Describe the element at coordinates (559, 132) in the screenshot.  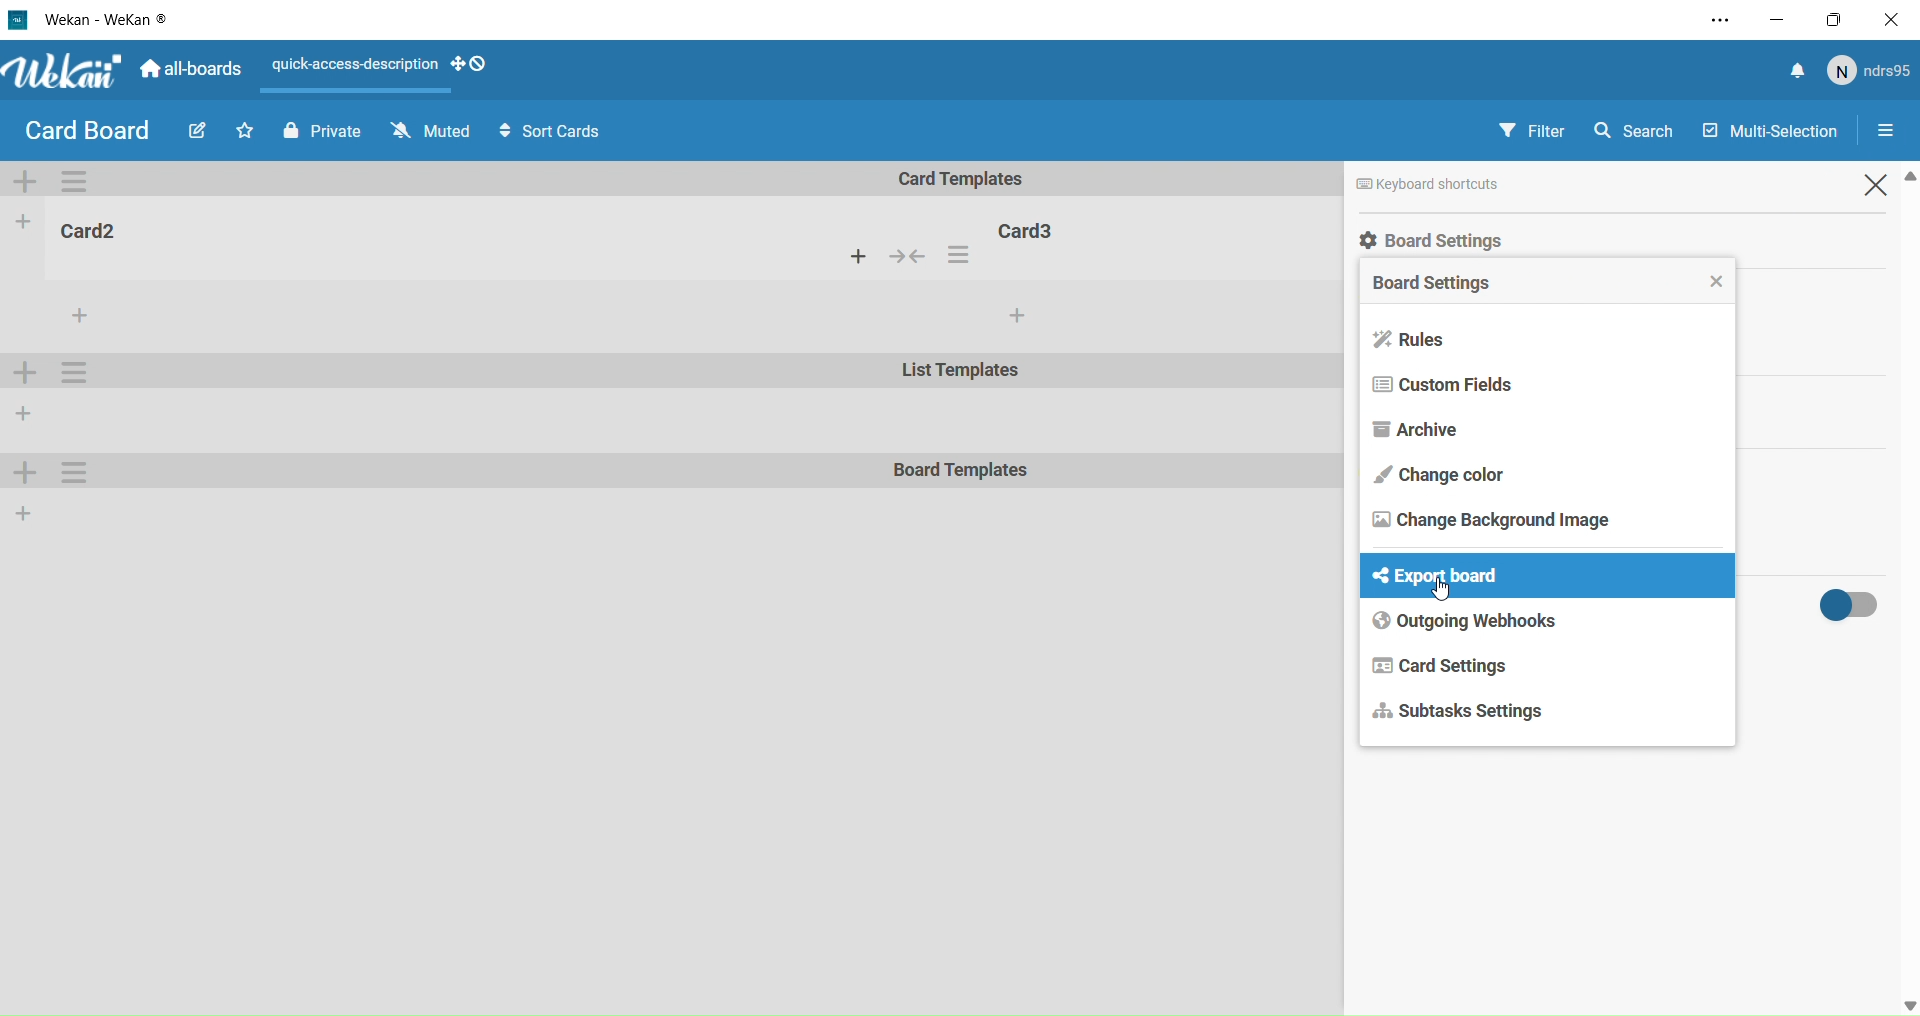
I see `Sort Cards` at that location.